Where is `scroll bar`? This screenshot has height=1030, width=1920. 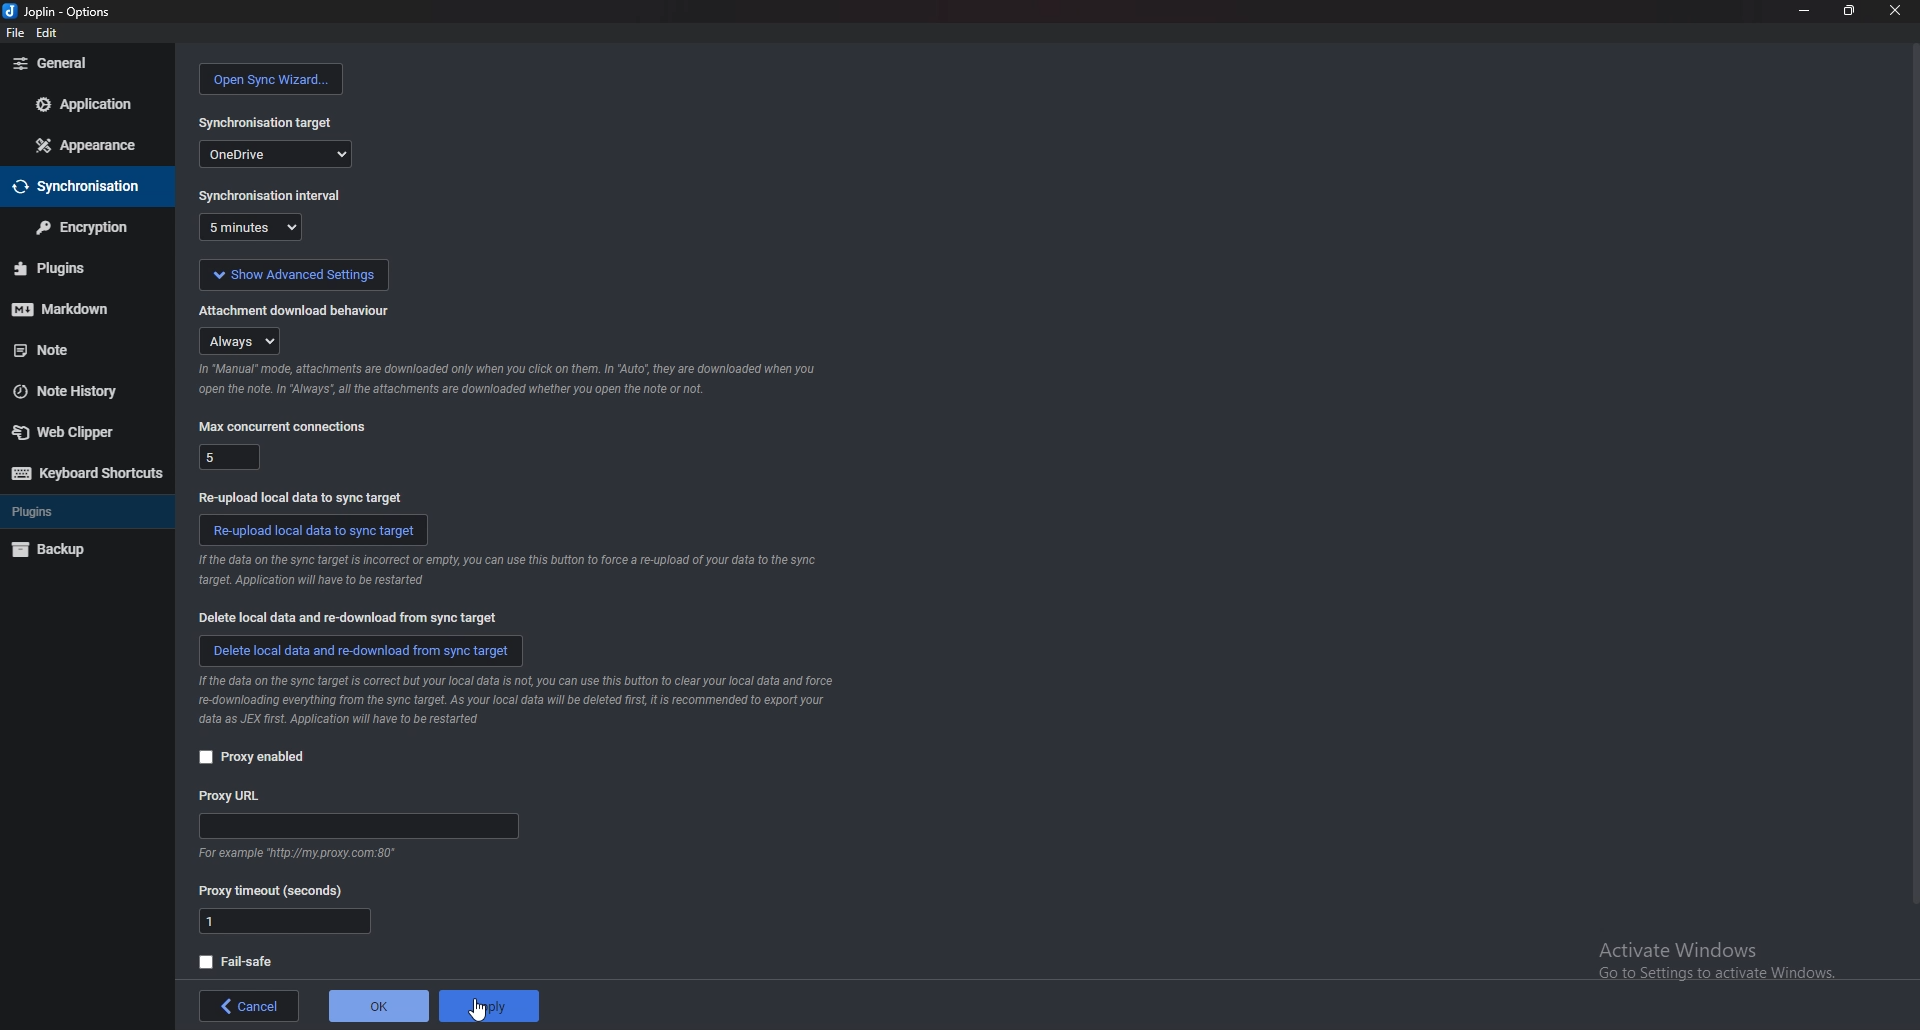
scroll bar is located at coordinates (1912, 480).